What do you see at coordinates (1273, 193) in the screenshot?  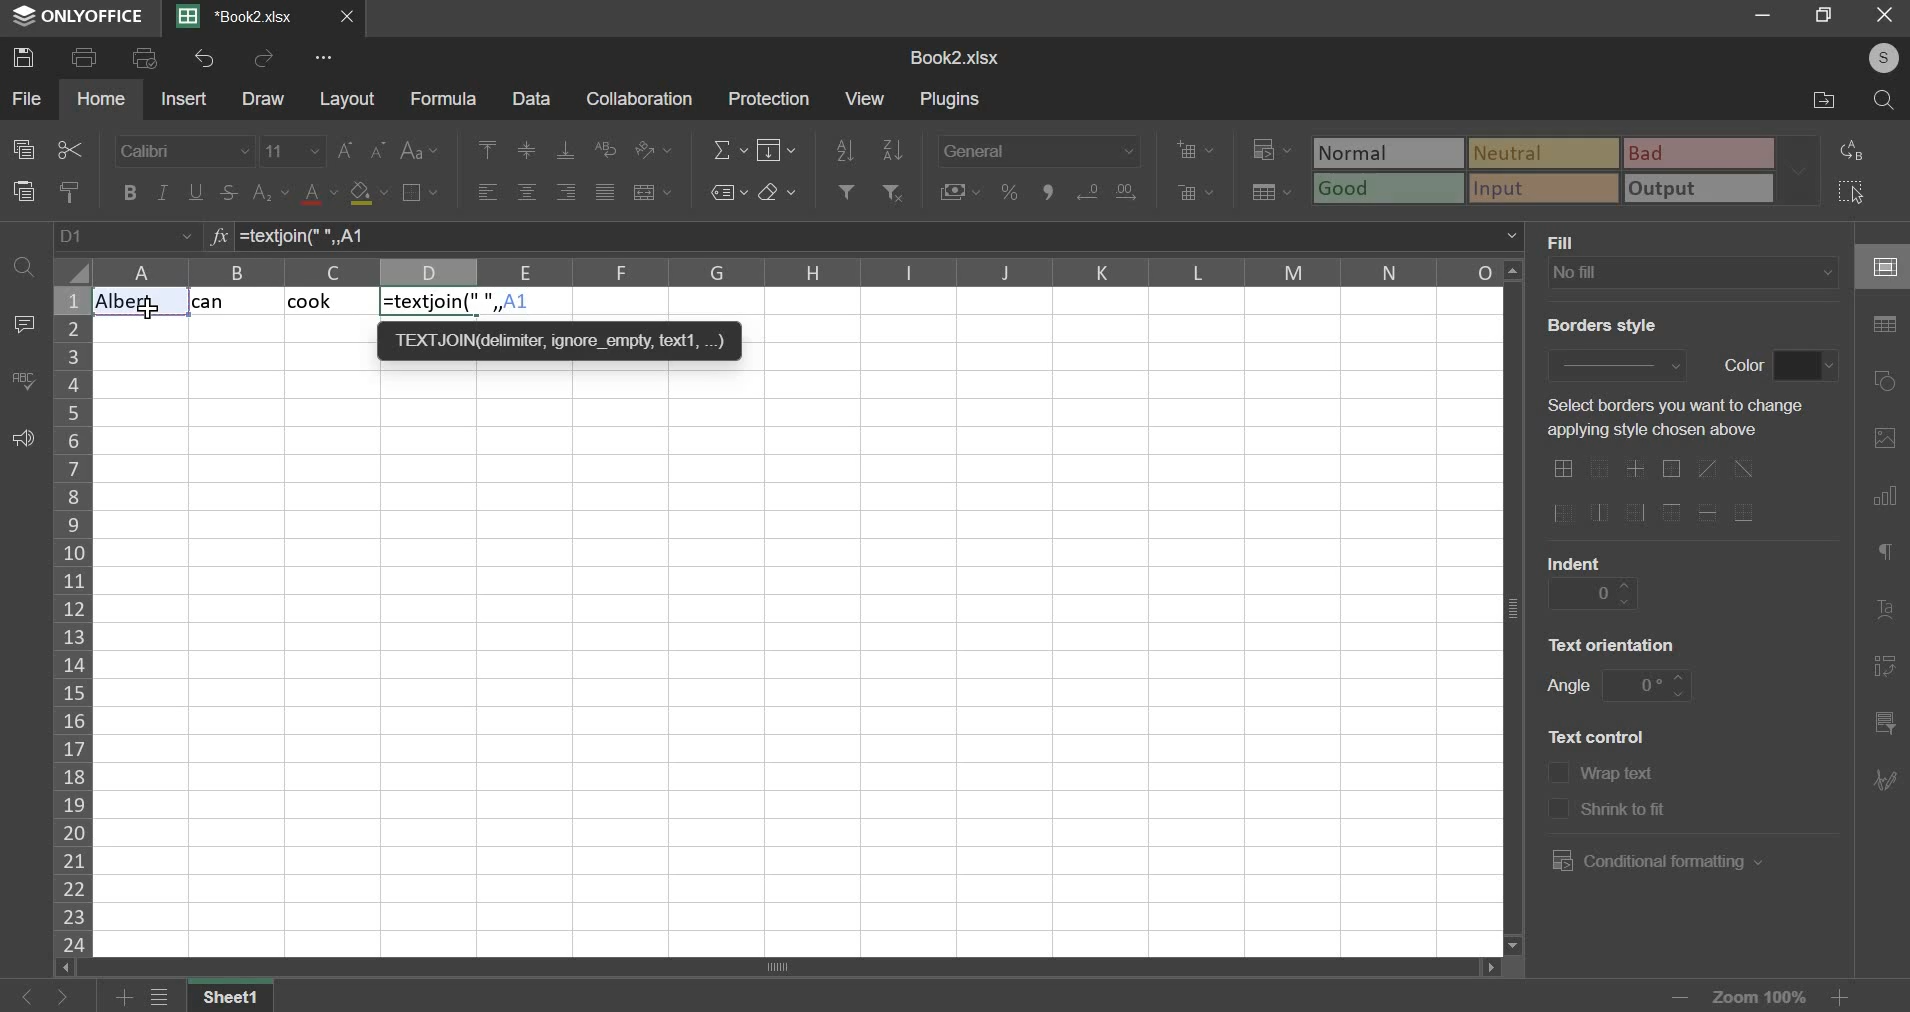 I see `save as table` at bounding box center [1273, 193].